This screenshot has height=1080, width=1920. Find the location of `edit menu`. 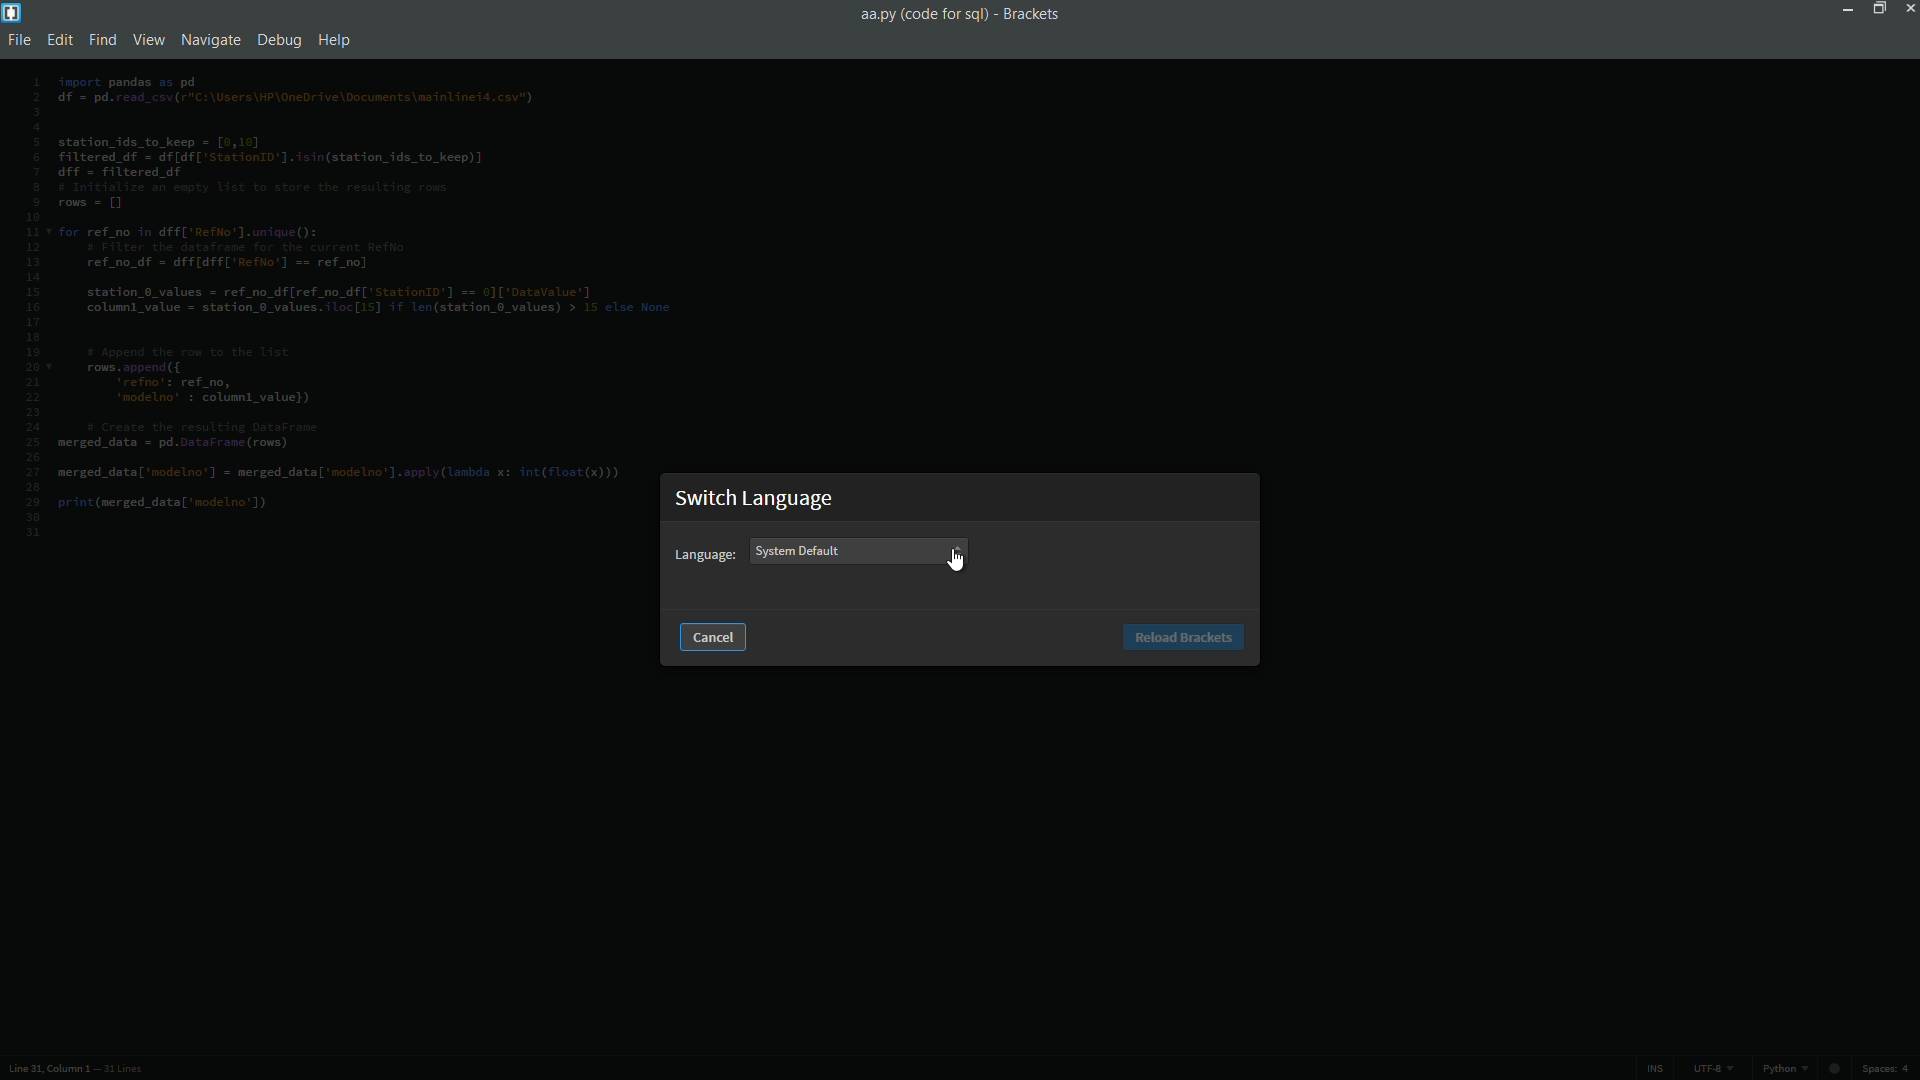

edit menu is located at coordinates (62, 41).